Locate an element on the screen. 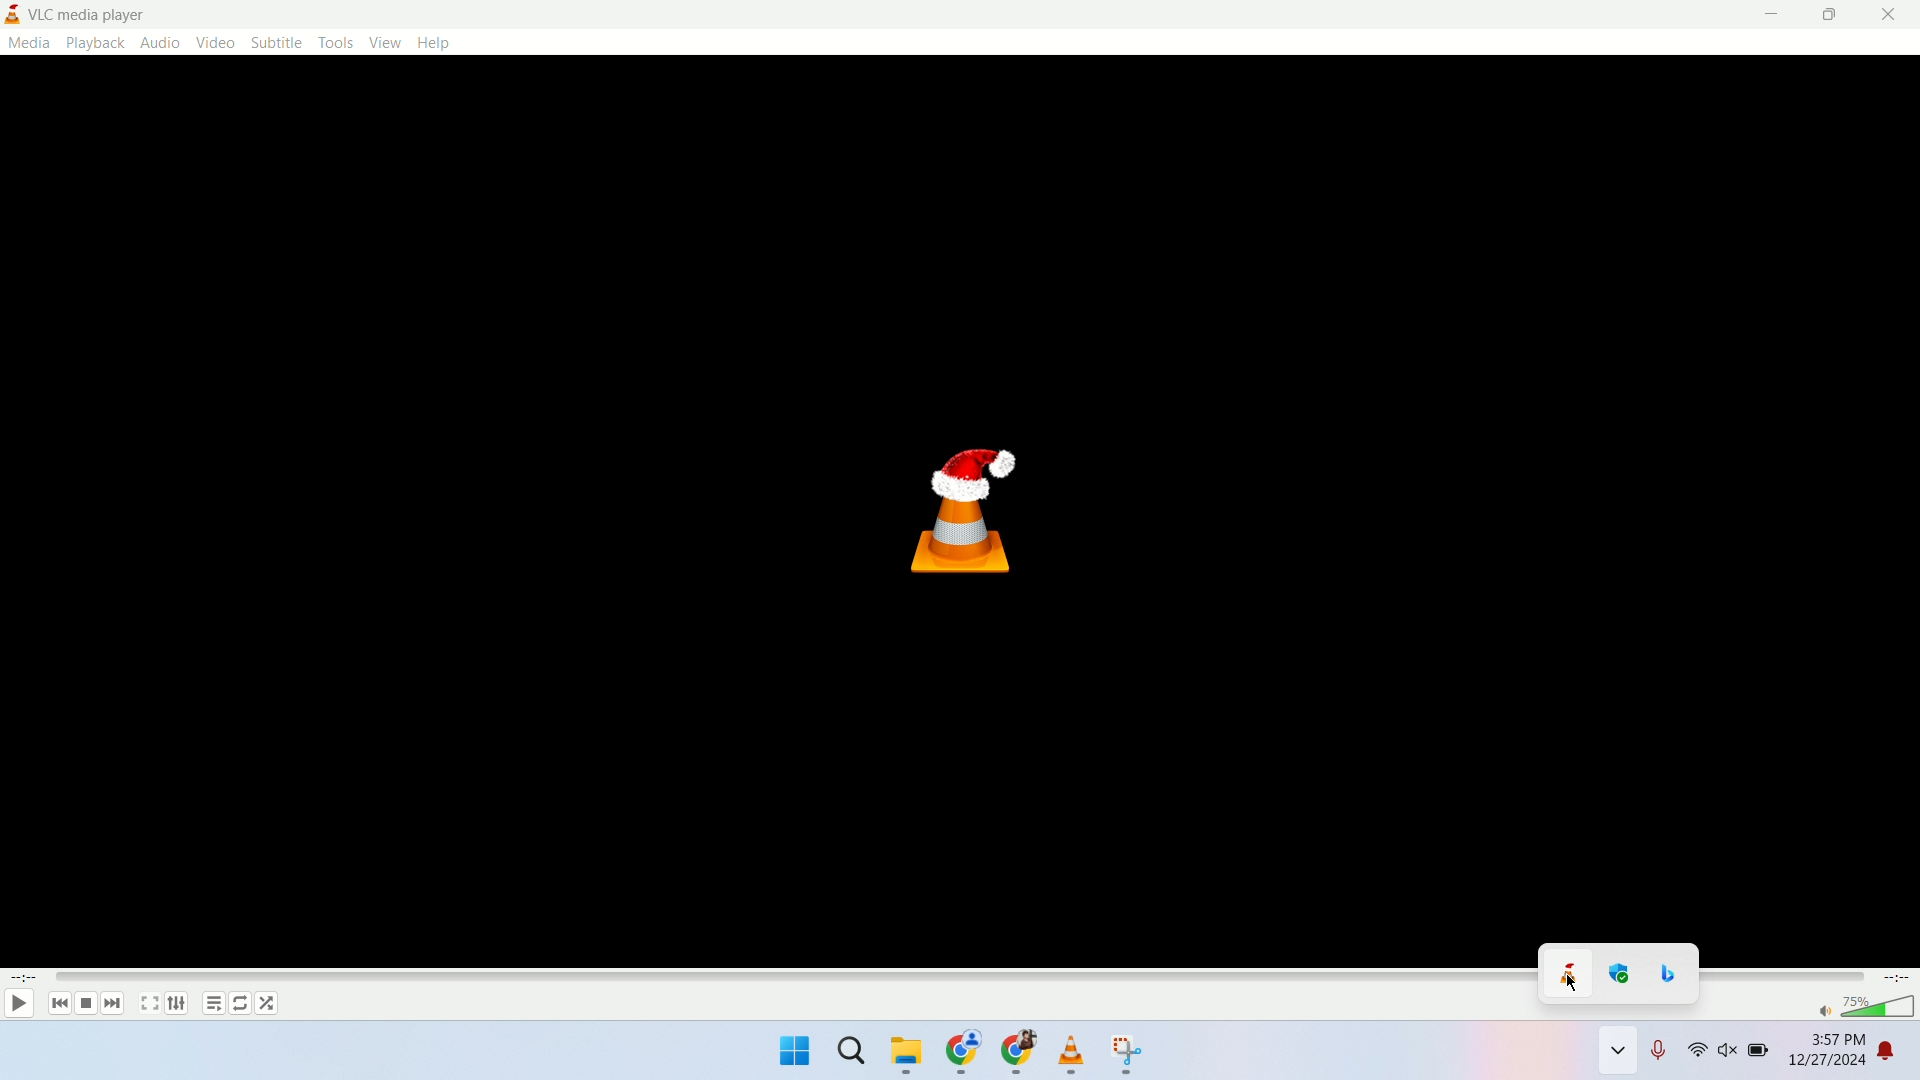 This screenshot has width=1920, height=1080. search is located at coordinates (854, 1057).